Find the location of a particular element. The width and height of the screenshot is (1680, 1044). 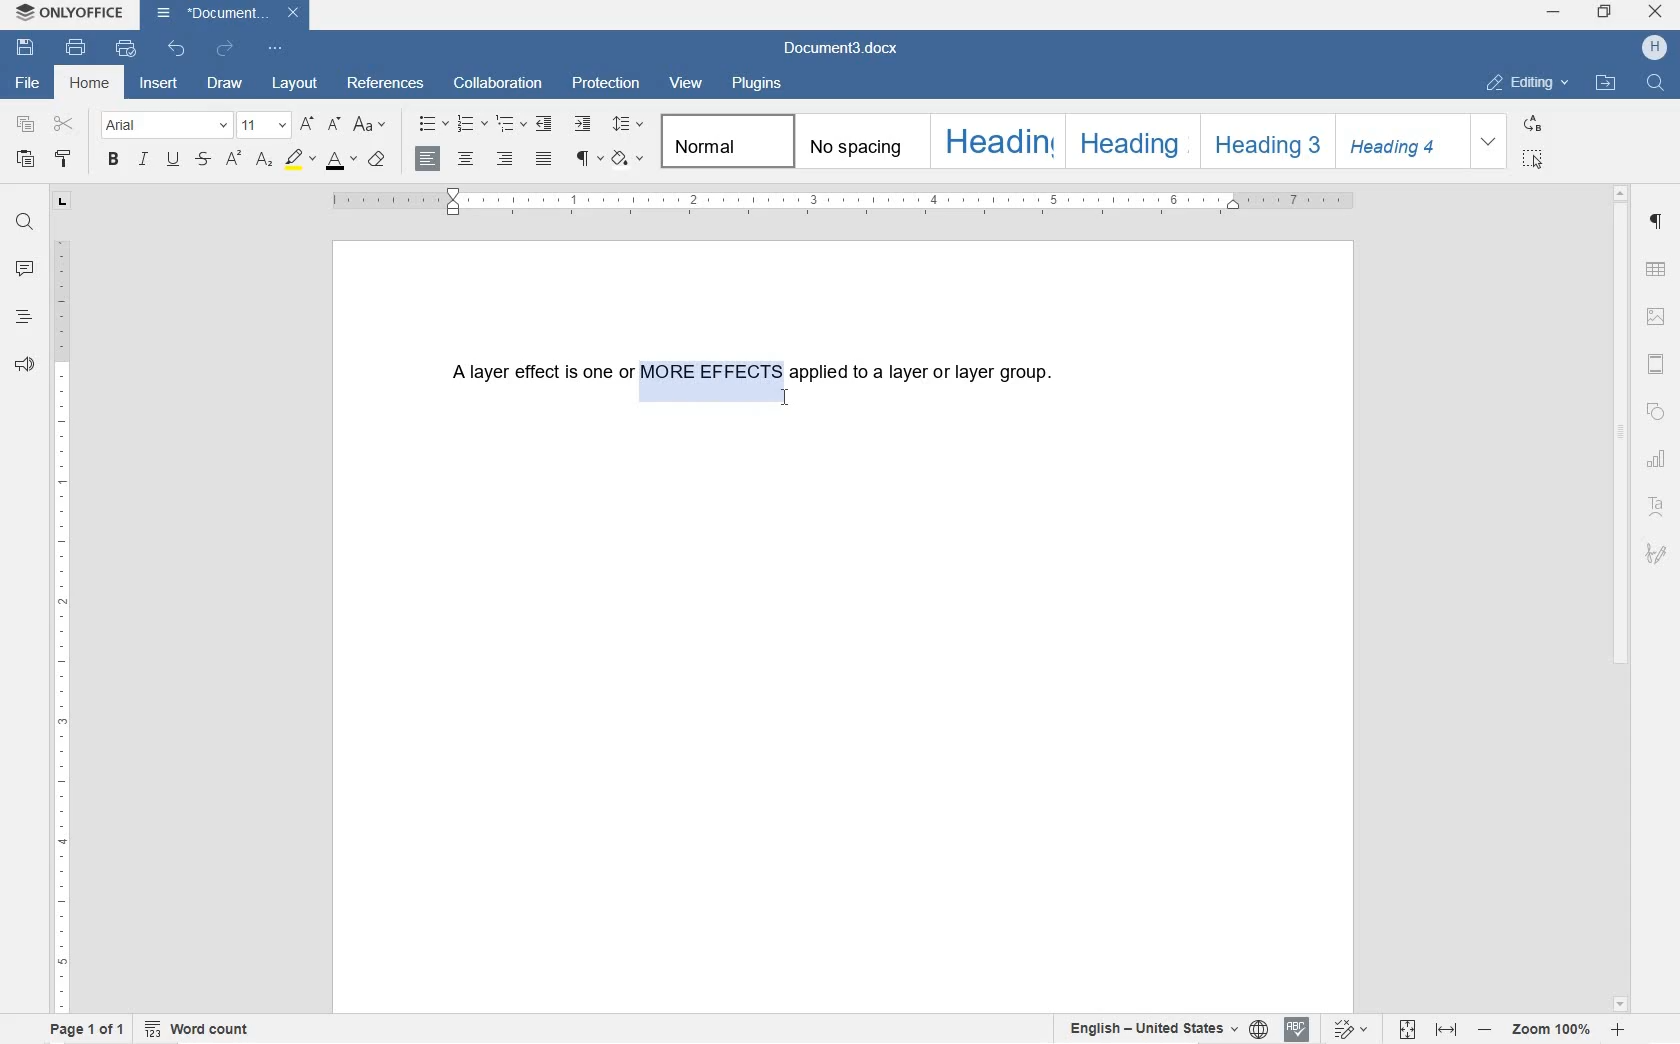

IMAGE is located at coordinates (1660, 317).